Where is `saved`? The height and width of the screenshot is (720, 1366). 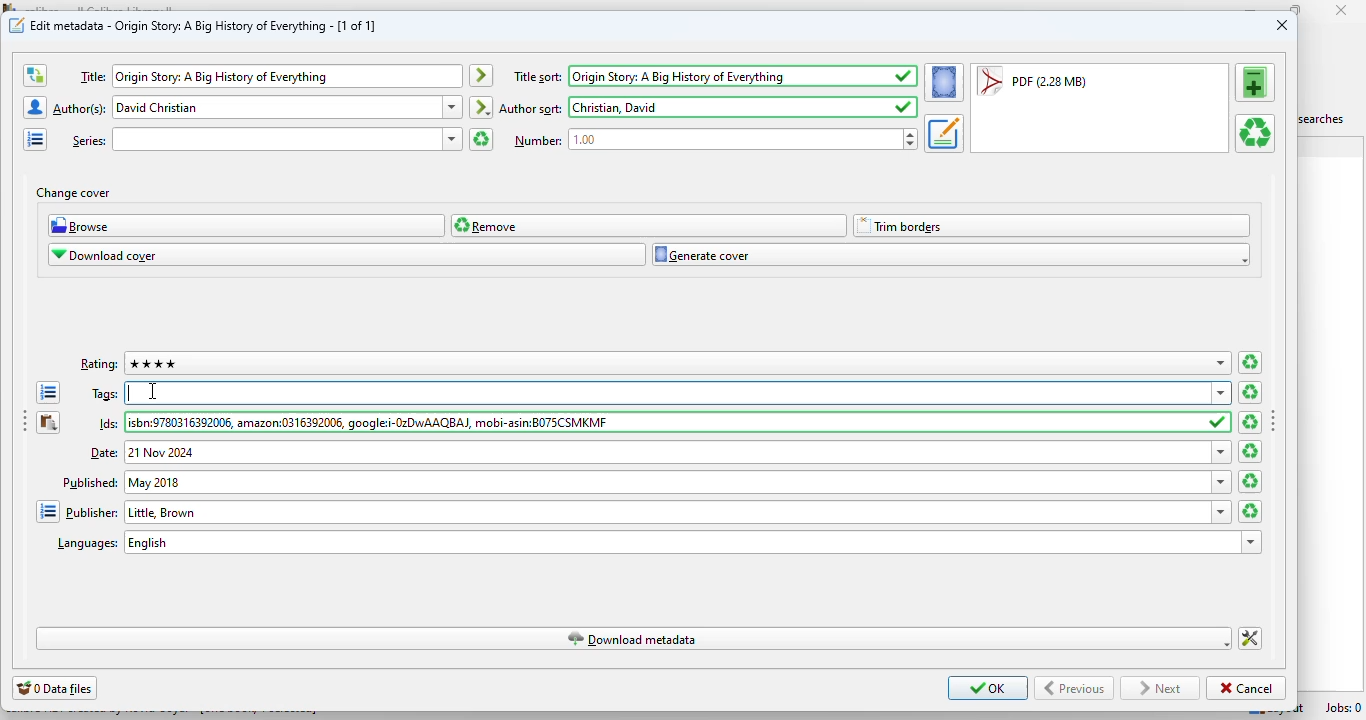 saved is located at coordinates (1219, 423).